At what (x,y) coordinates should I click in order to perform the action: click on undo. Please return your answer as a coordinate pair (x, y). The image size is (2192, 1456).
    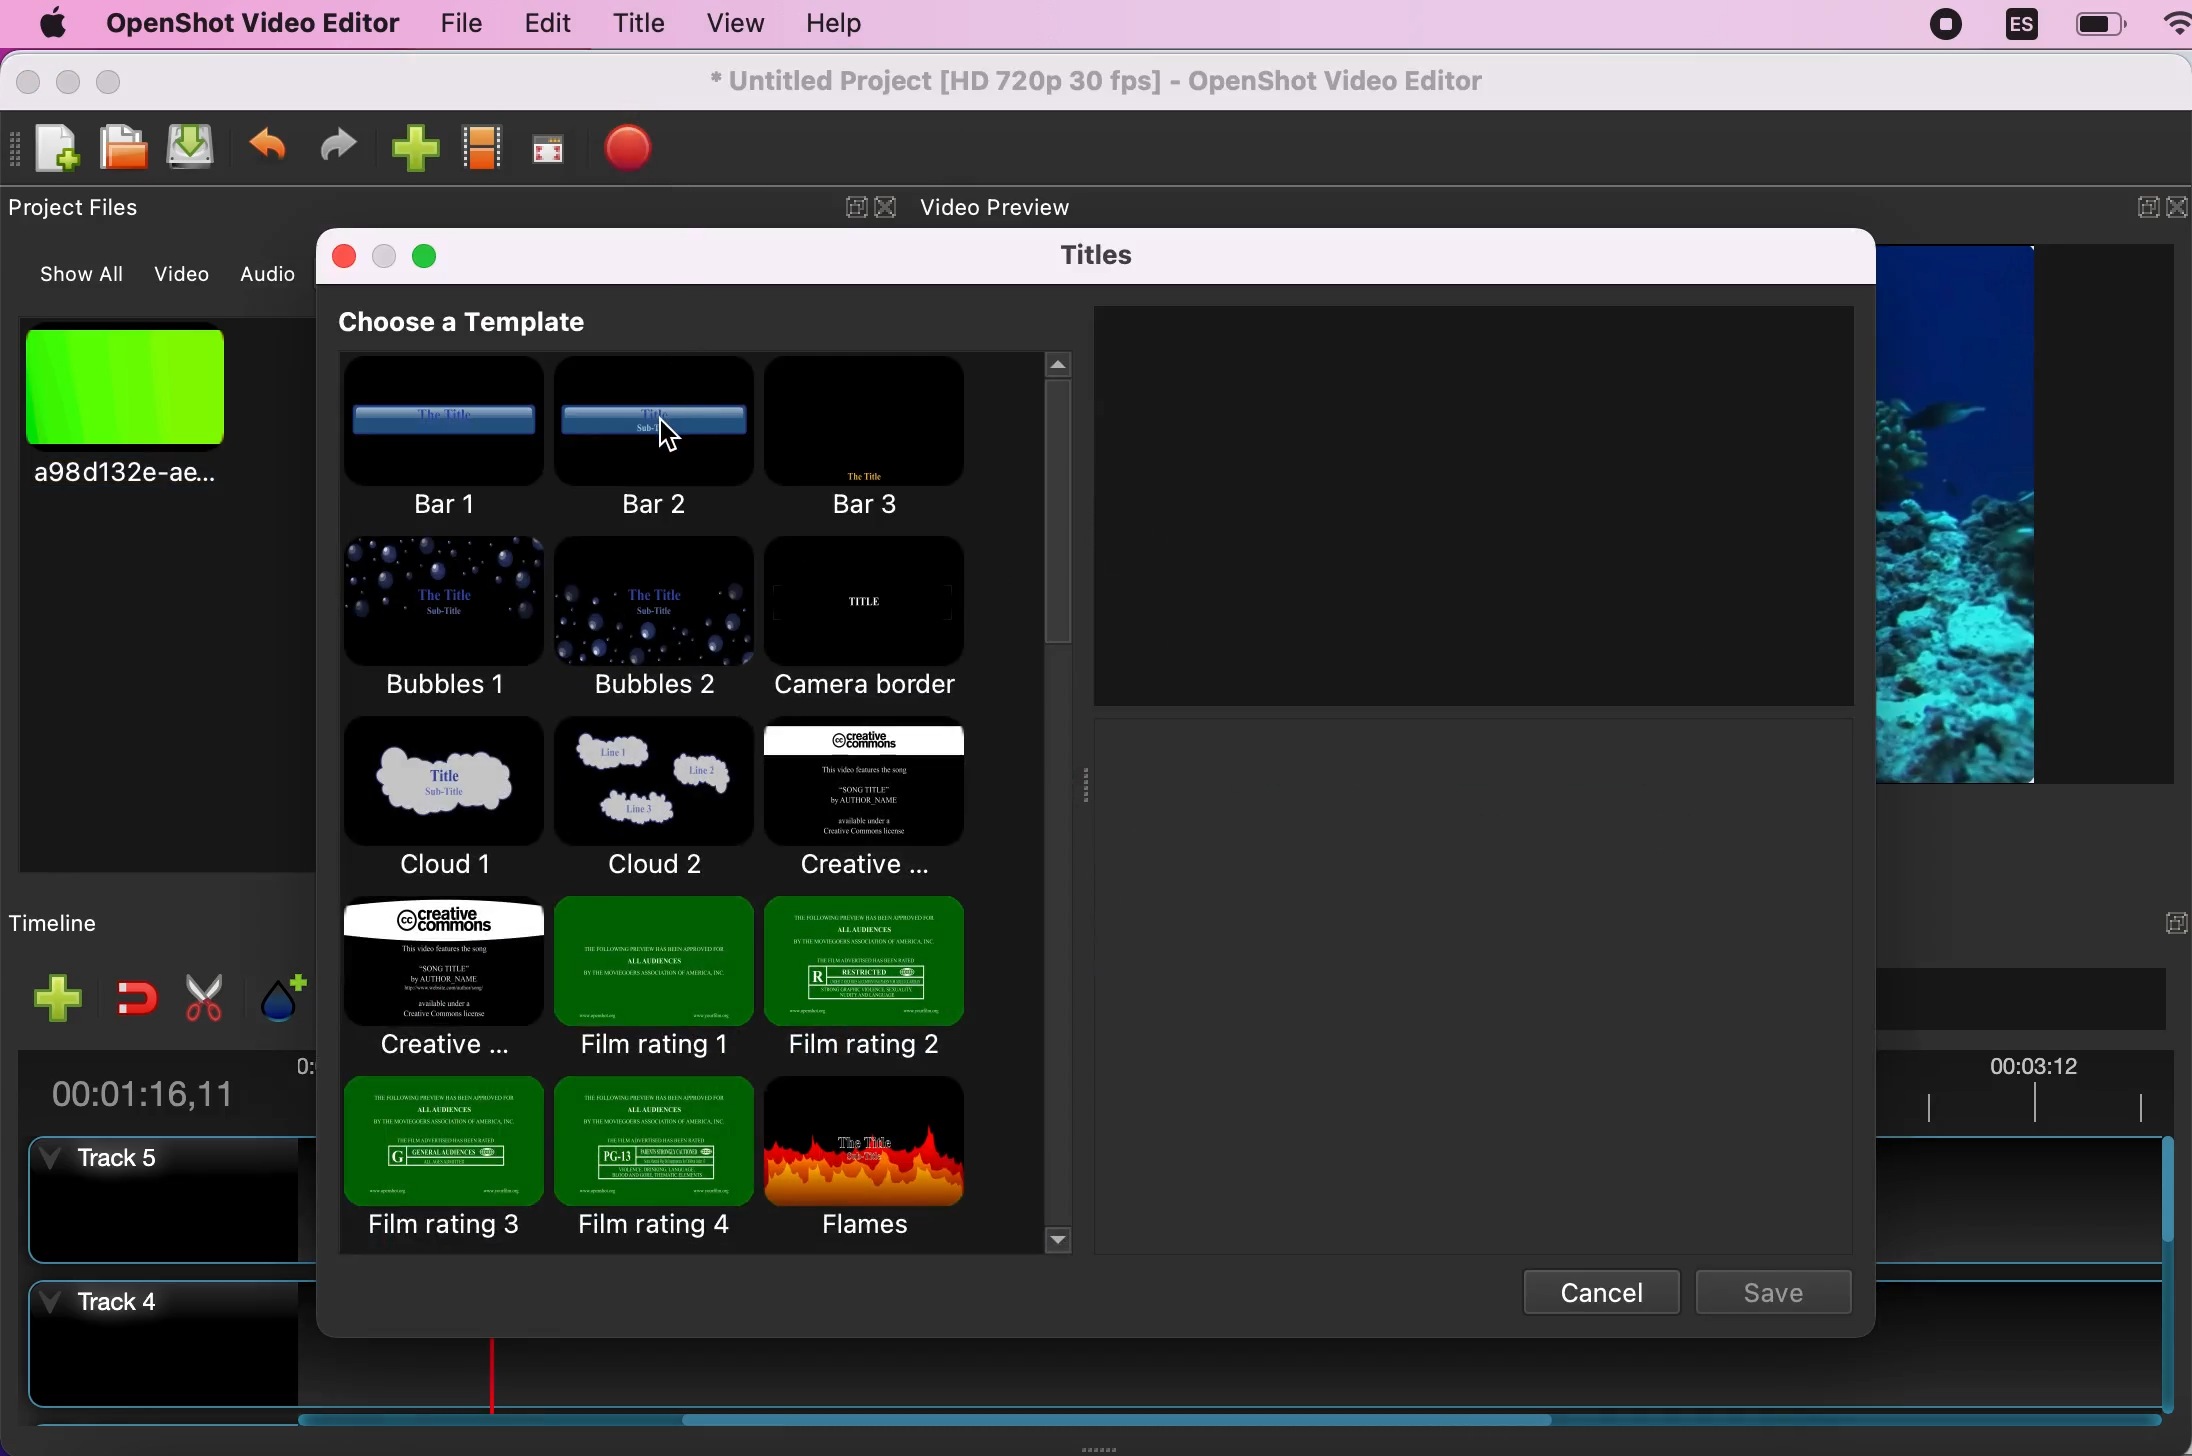
    Looking at the image, I should click on (269, 144).